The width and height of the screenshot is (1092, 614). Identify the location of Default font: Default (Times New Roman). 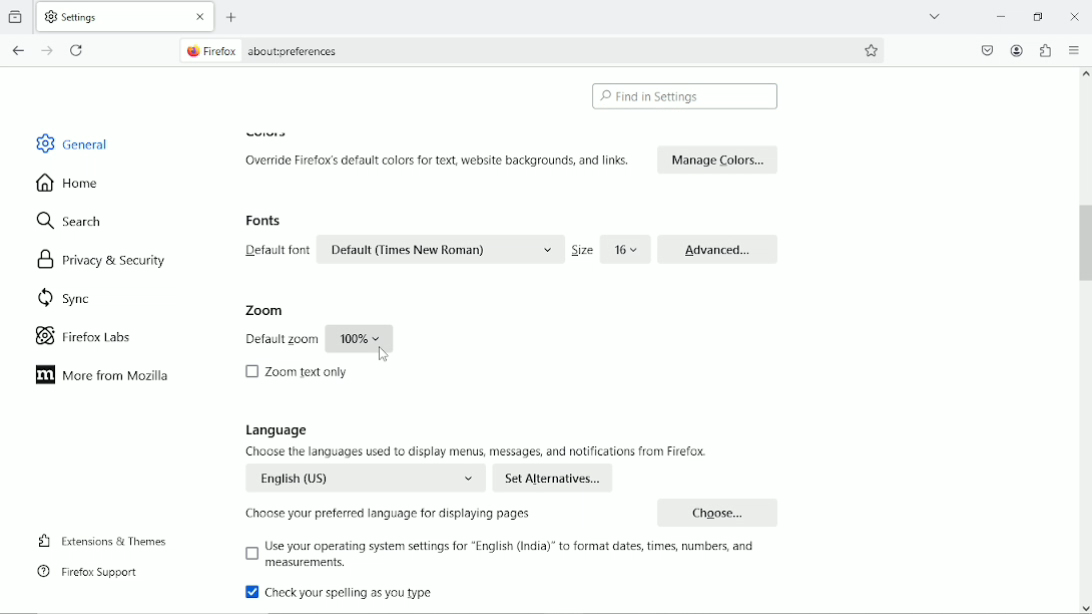
(401, 250).